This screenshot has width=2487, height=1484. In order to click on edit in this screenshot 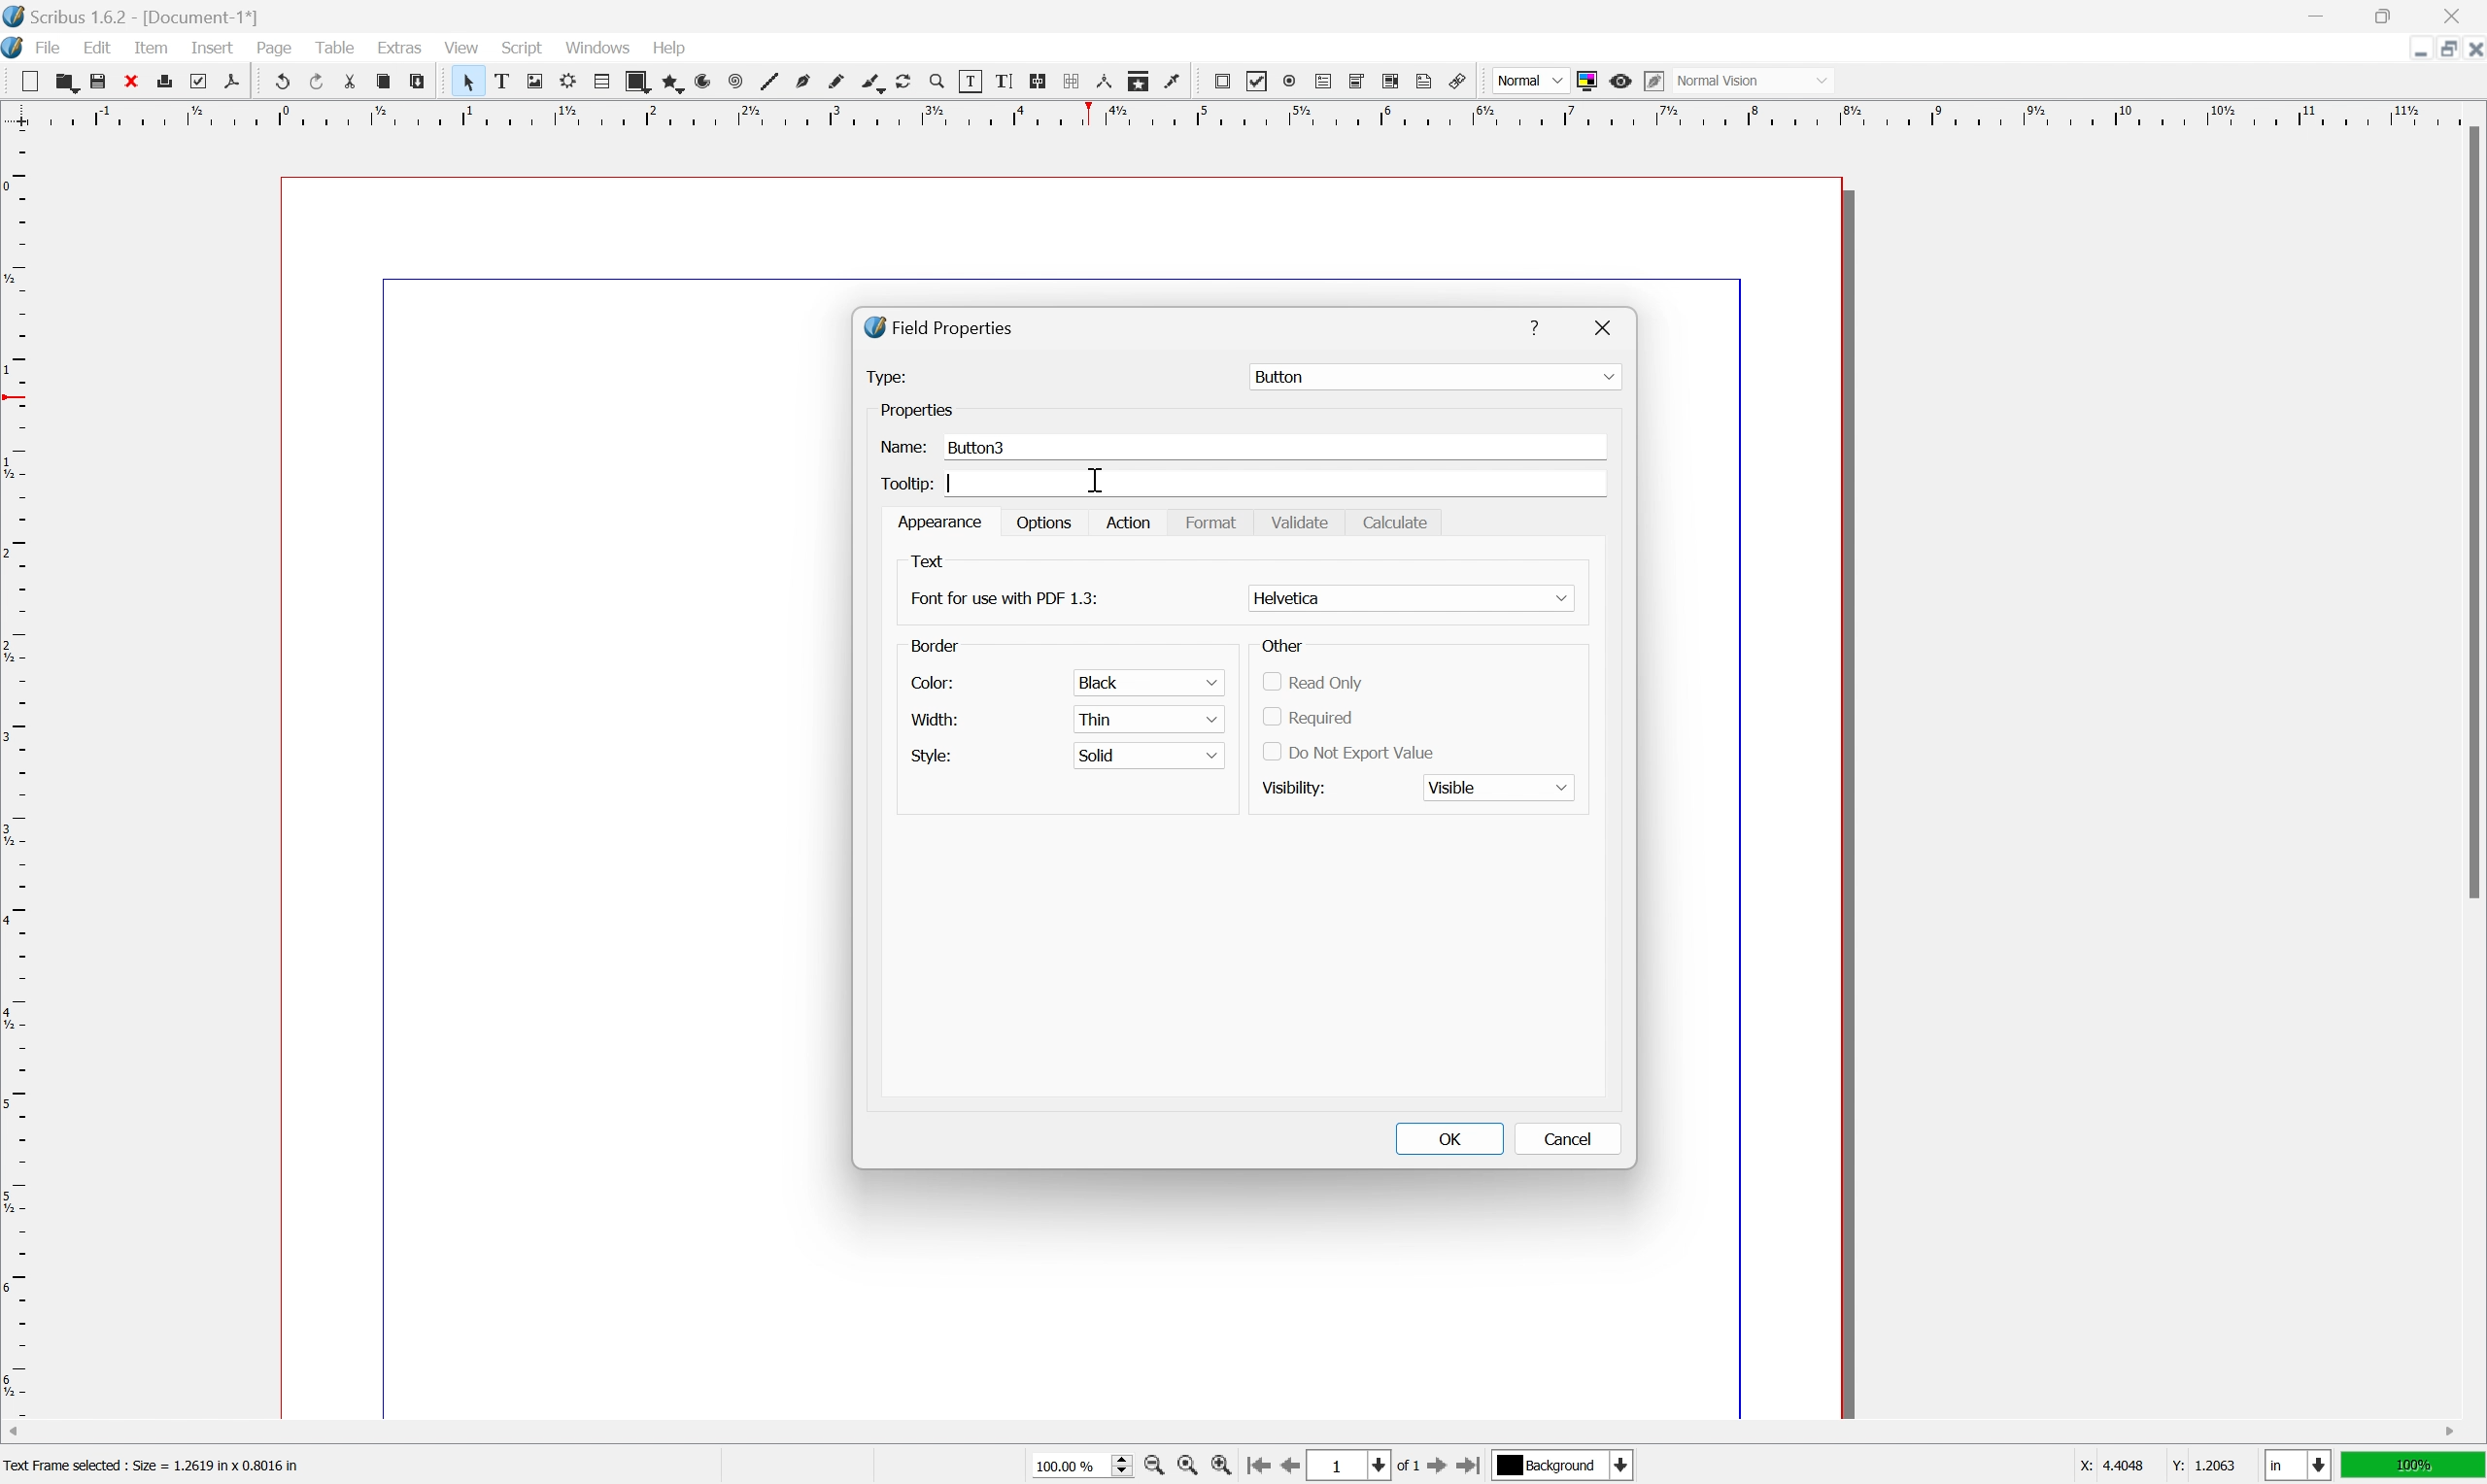, I will do `click(100, 48)`.